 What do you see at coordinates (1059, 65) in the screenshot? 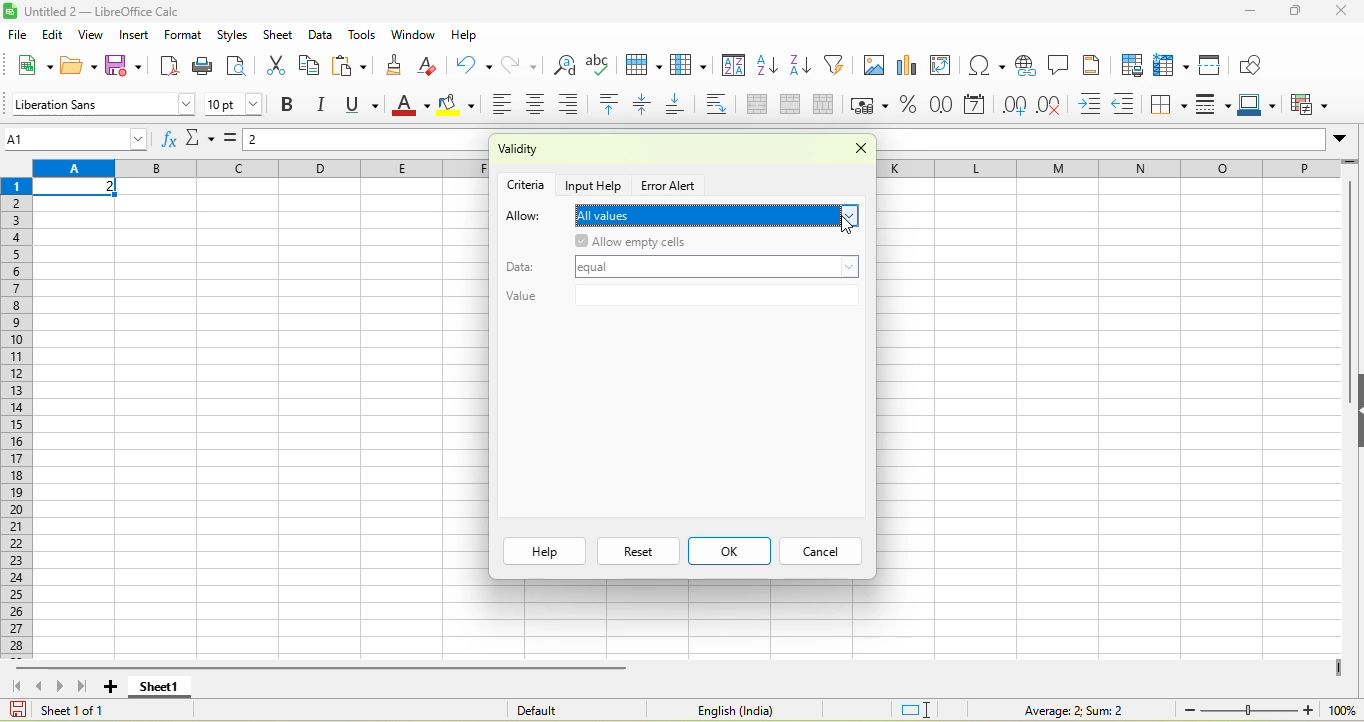
I see `comment` at bounding box center [1059, 65].